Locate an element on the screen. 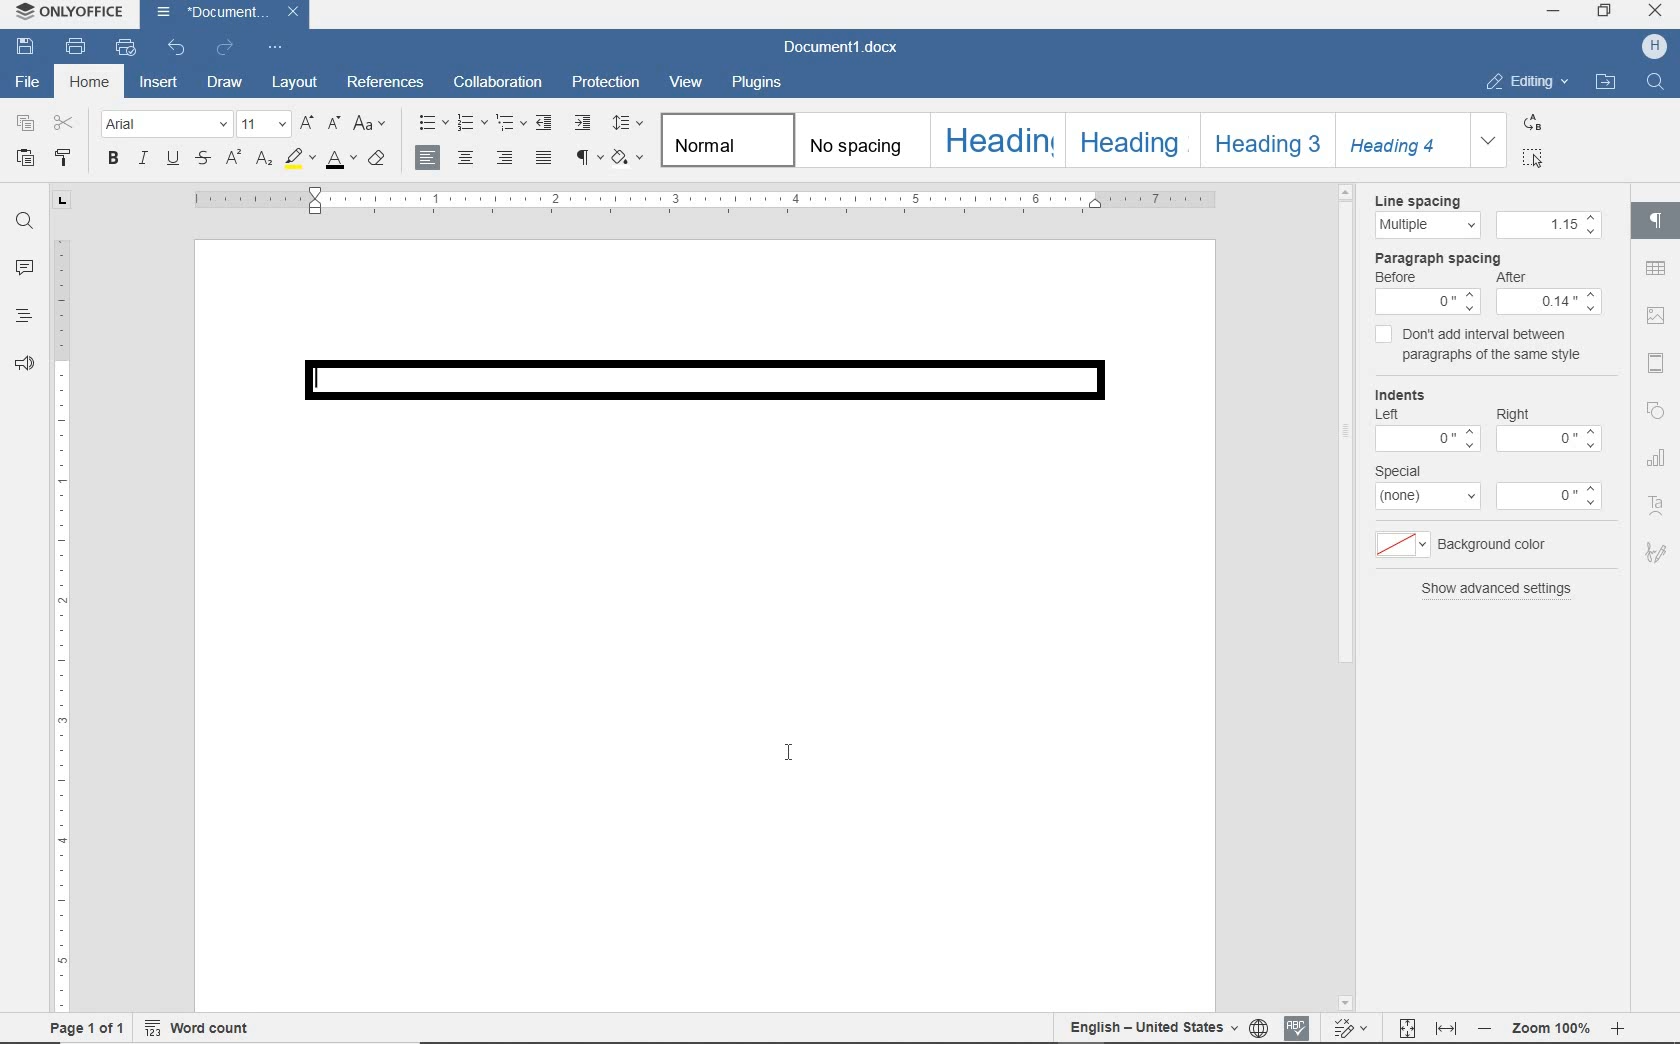 The height and width of the screenshot is (1044, 1680). - Zoom 100% + is located at coordinates (1553, 1030).